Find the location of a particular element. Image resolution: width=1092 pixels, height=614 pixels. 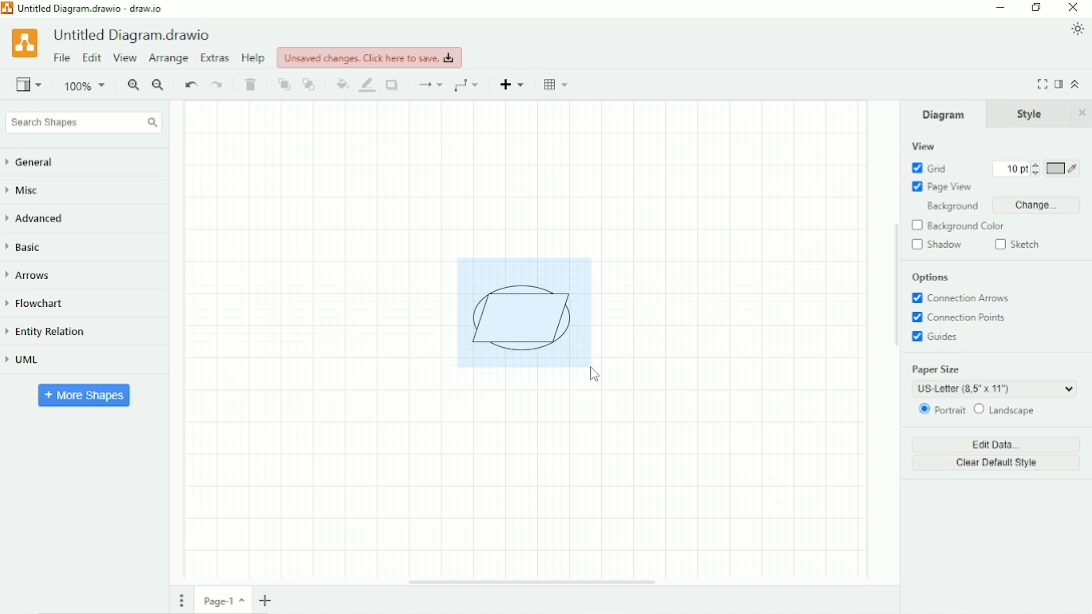

Basic is located at coordinates (28, 246).